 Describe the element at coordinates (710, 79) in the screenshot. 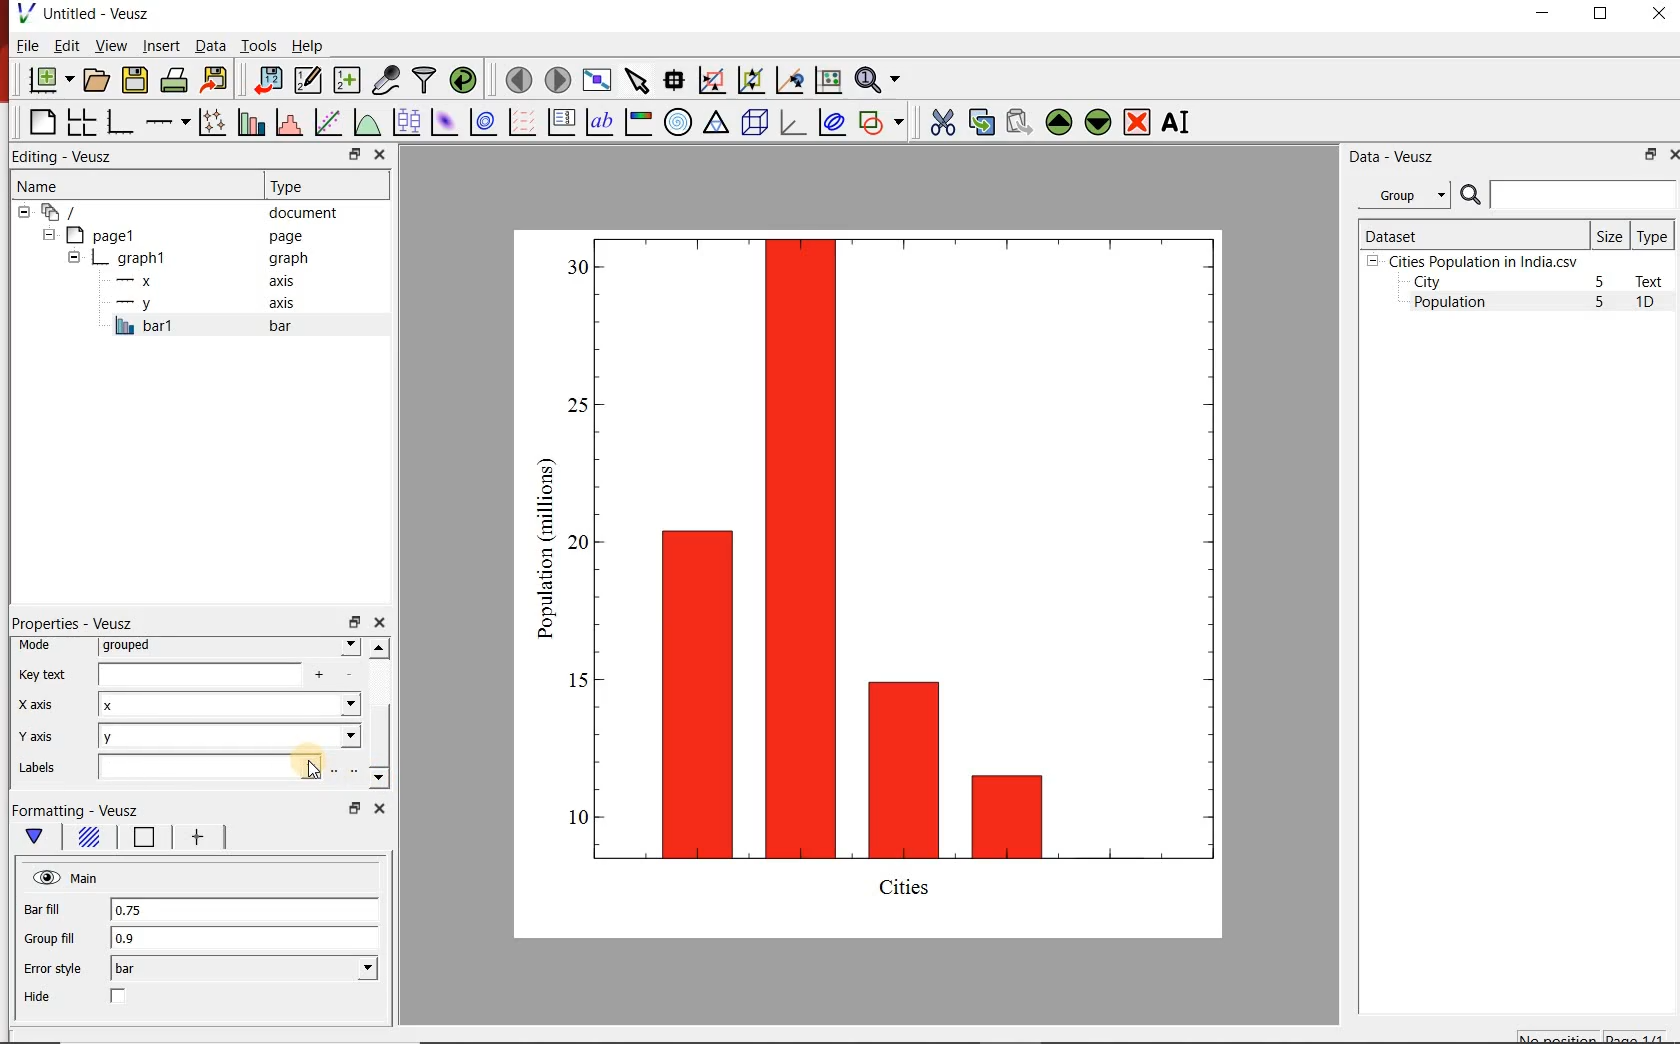

I see `click or draw a rectangle to zoom graph indexes` at that location.